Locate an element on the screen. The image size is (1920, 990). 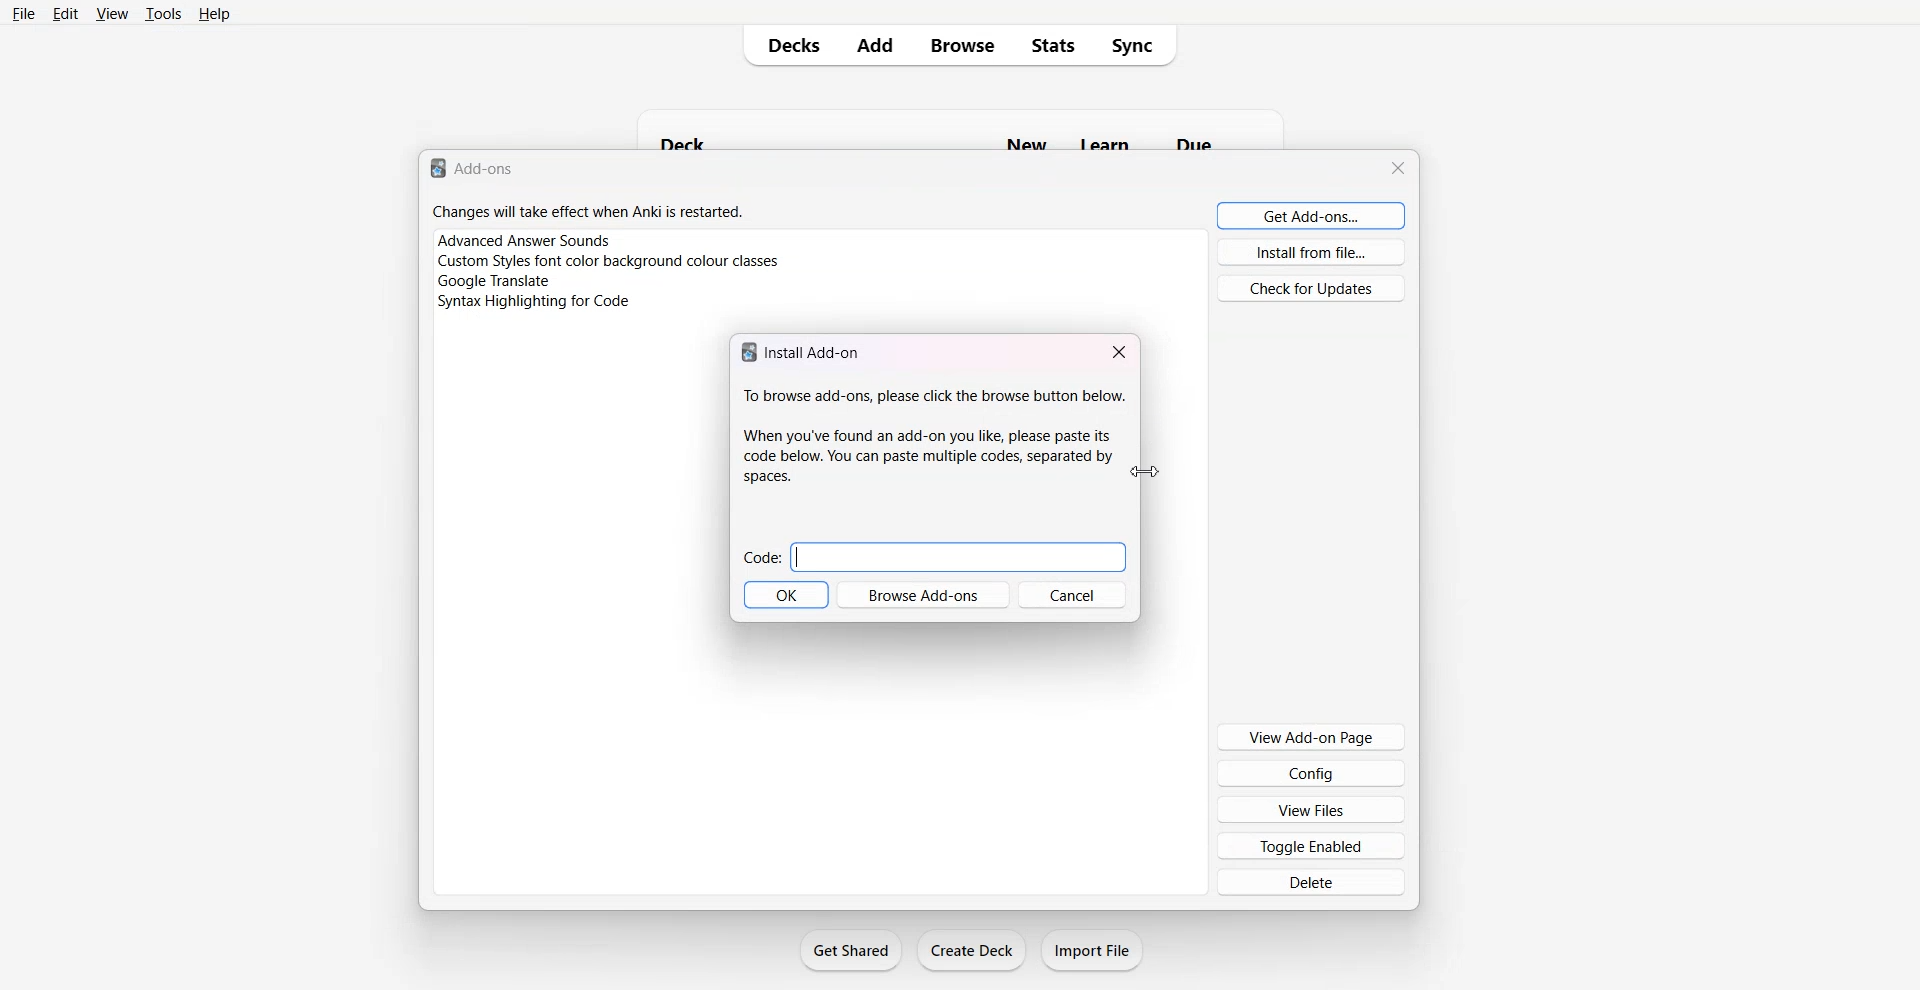
learn is located at coordinates (1106, 143).